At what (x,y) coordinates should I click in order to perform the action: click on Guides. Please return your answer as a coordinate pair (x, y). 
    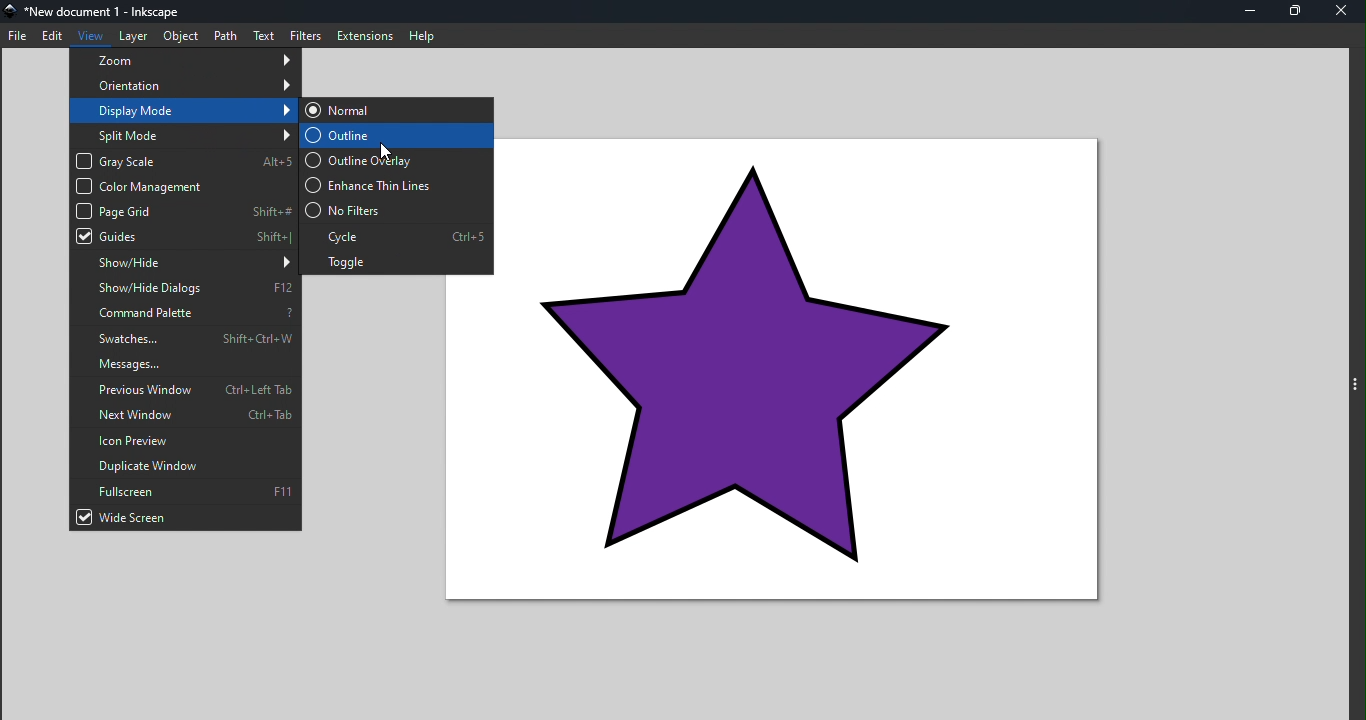
    Looking at the image, I should click on (182, 237).